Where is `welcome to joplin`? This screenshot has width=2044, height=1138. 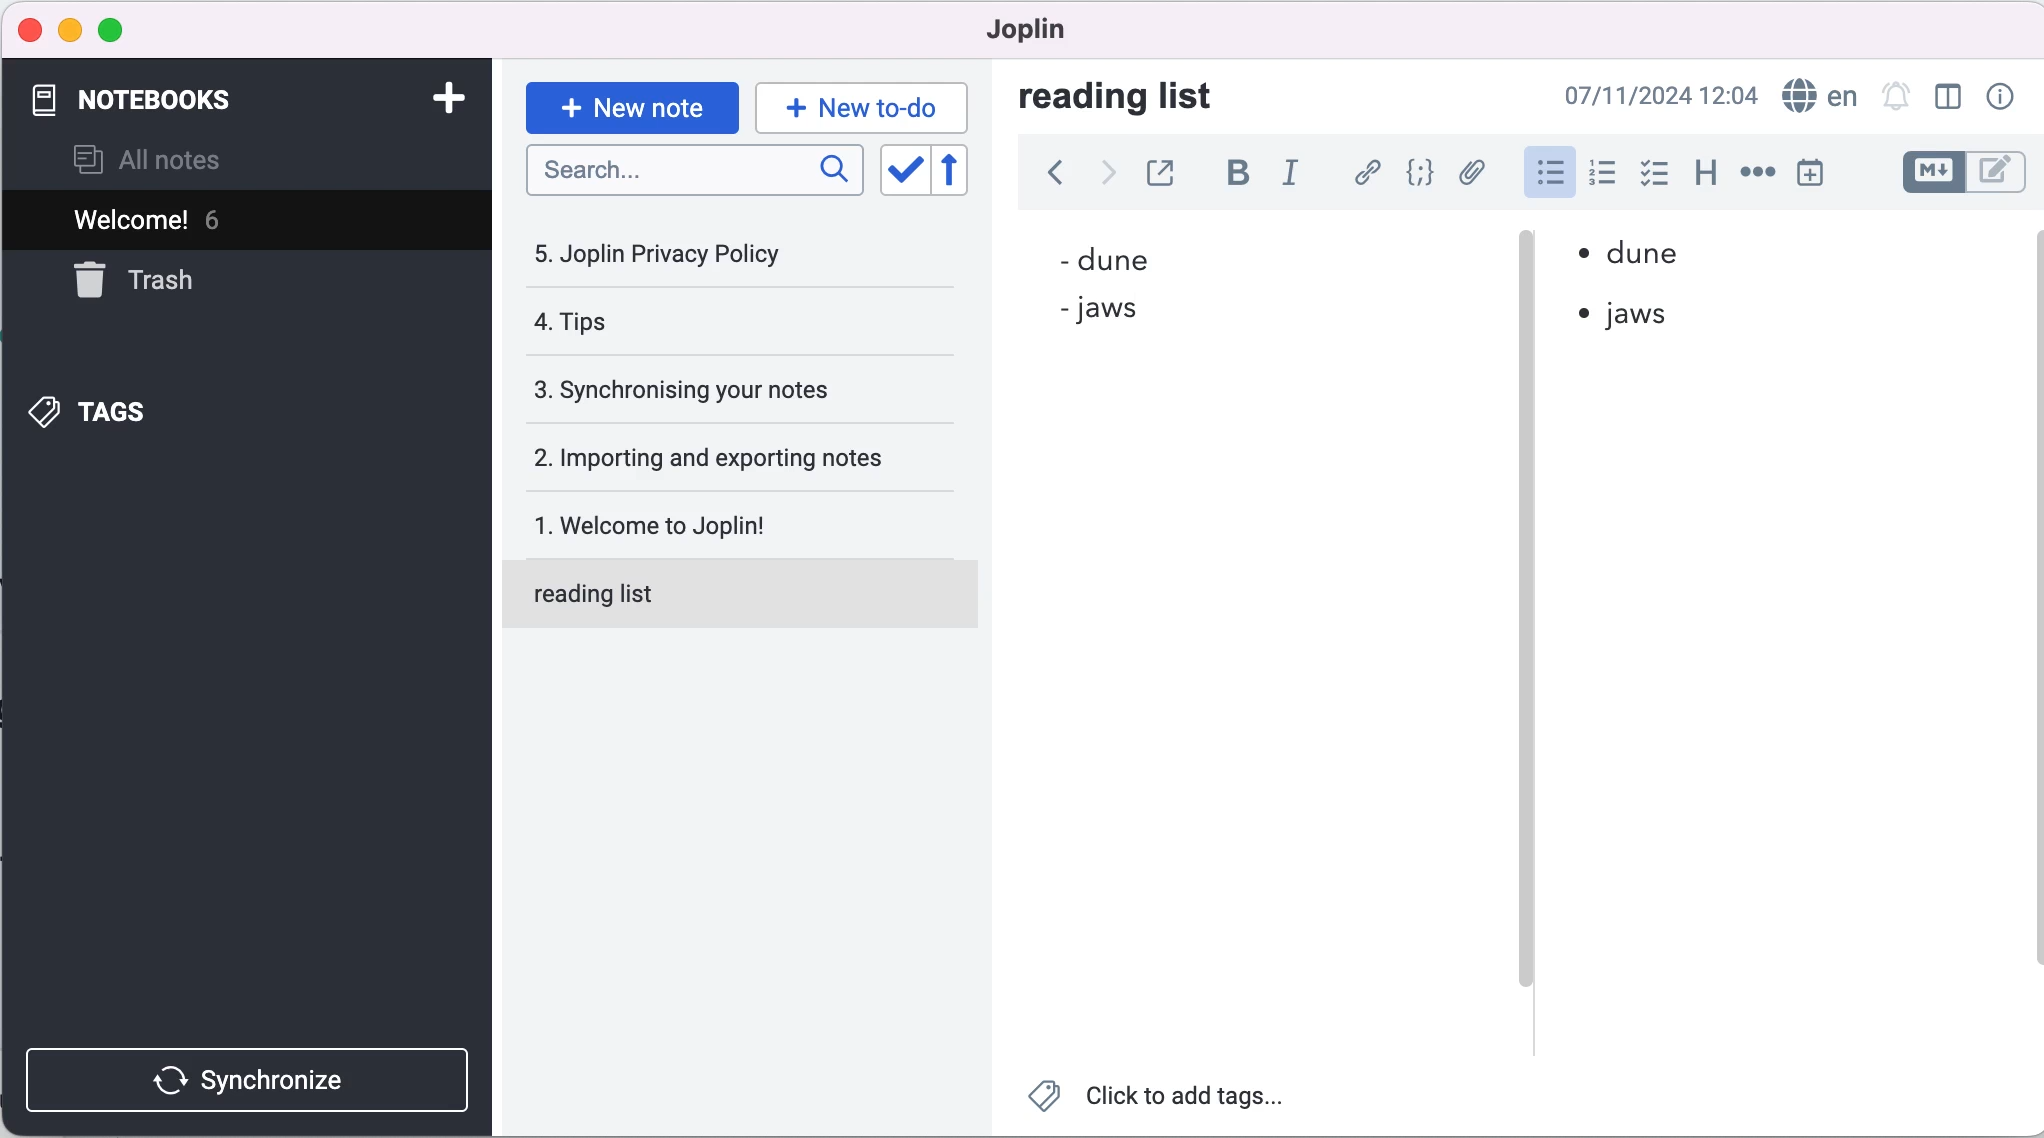 welcome to joplin is located at coordinates (746, 515).